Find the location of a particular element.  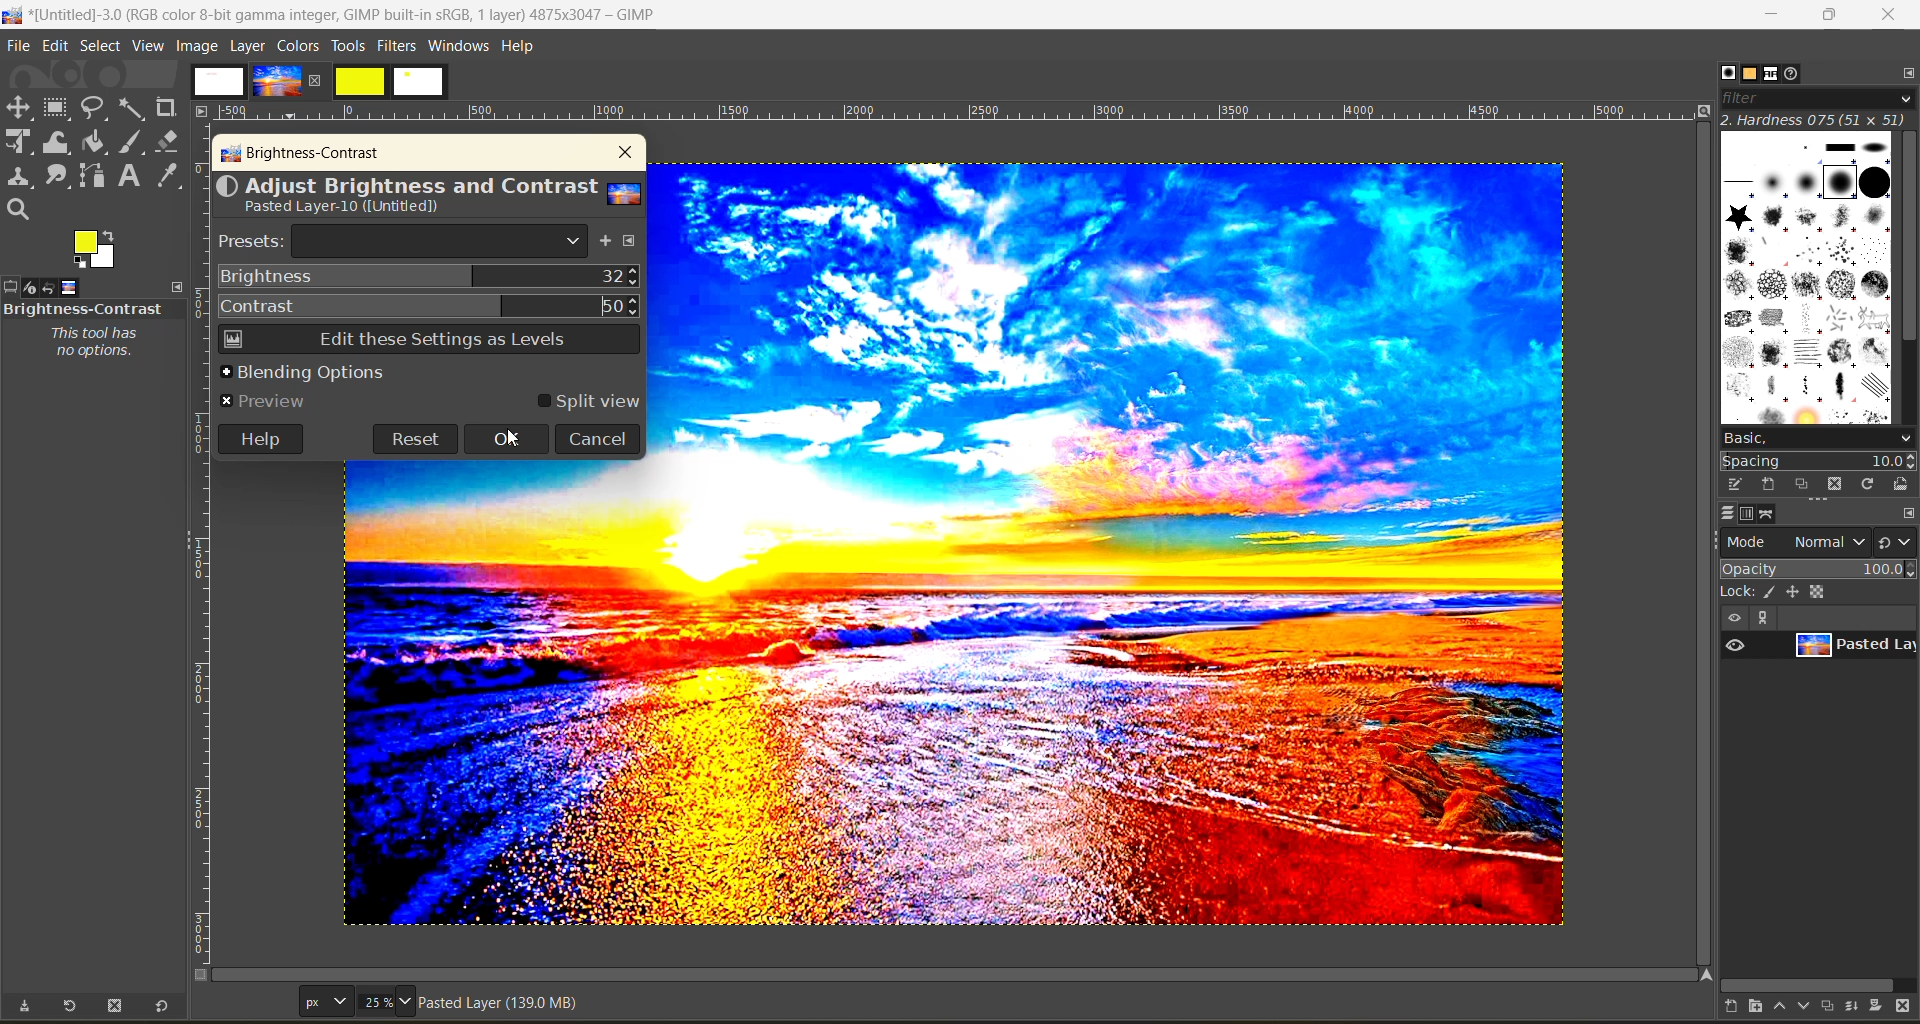

images is located at coordinates (318, 82).